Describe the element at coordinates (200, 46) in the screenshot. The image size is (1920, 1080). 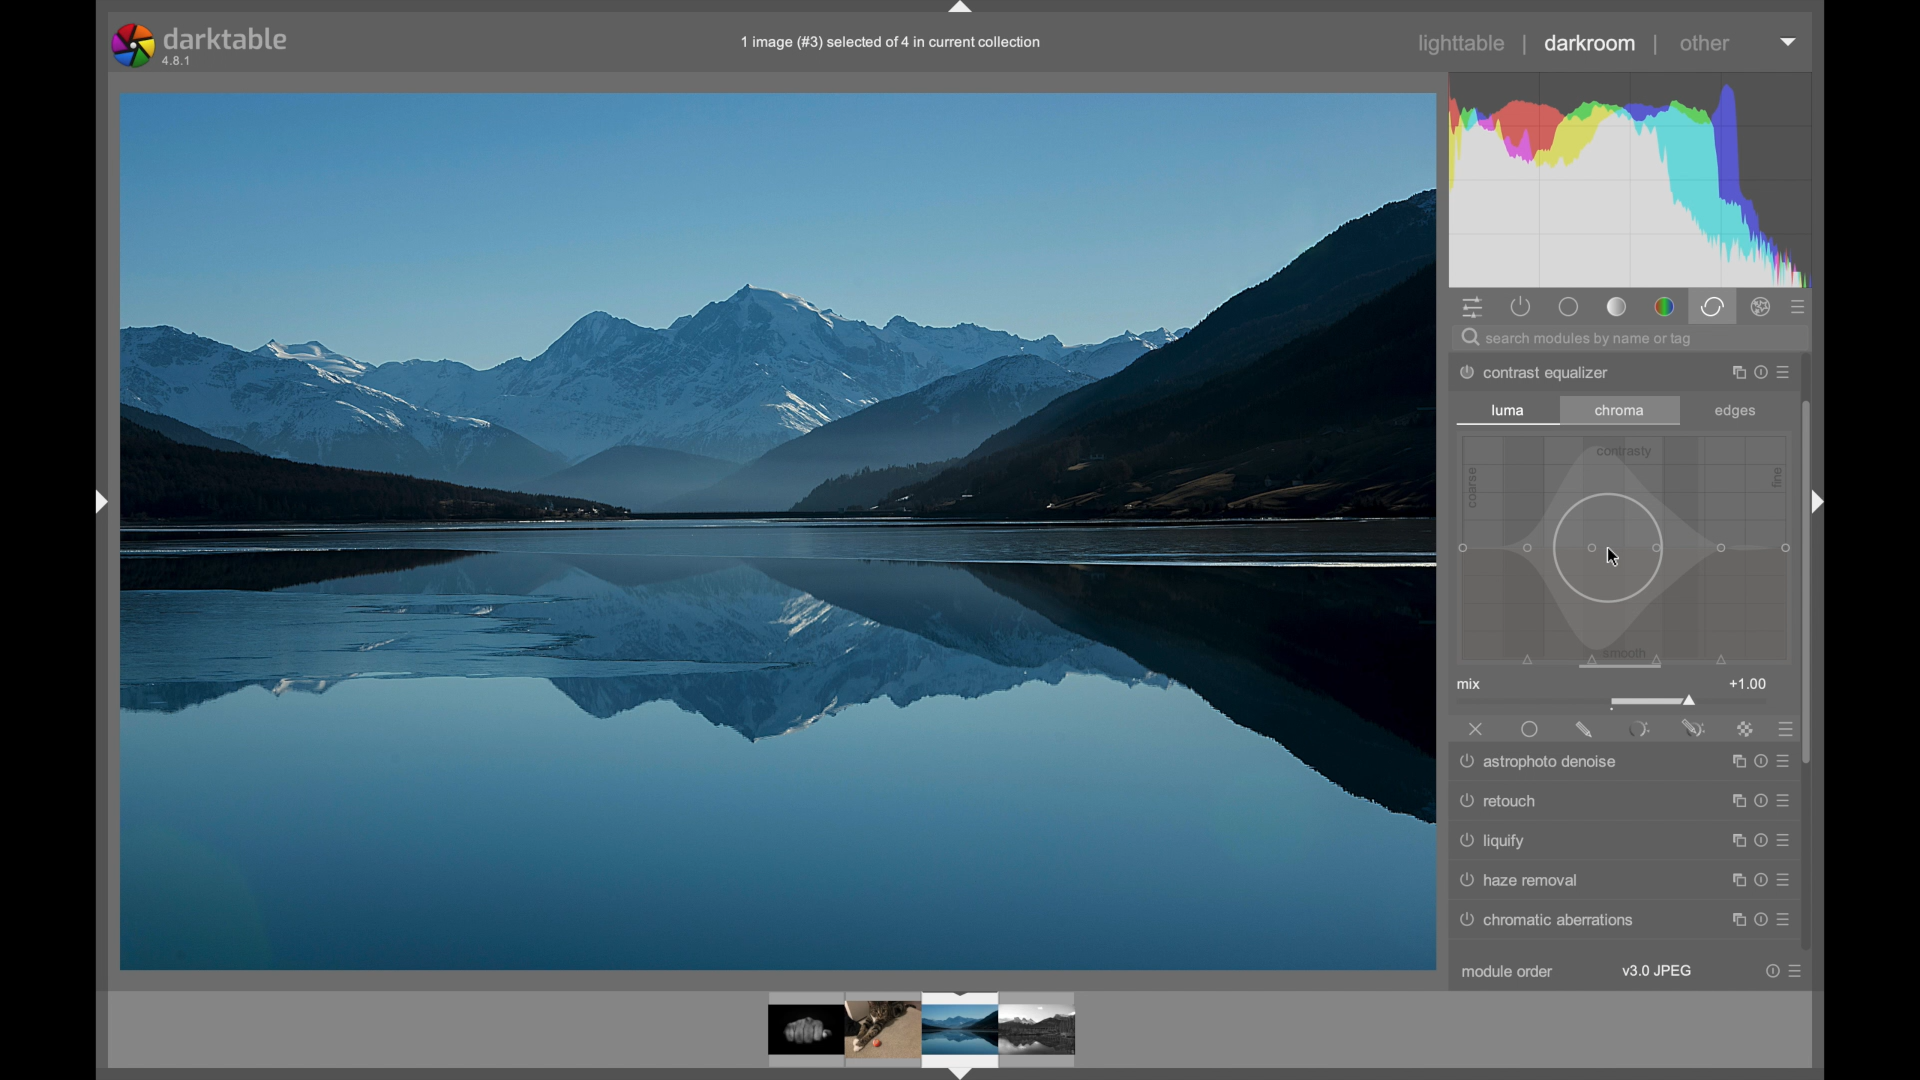
I see `darktable` at that location.